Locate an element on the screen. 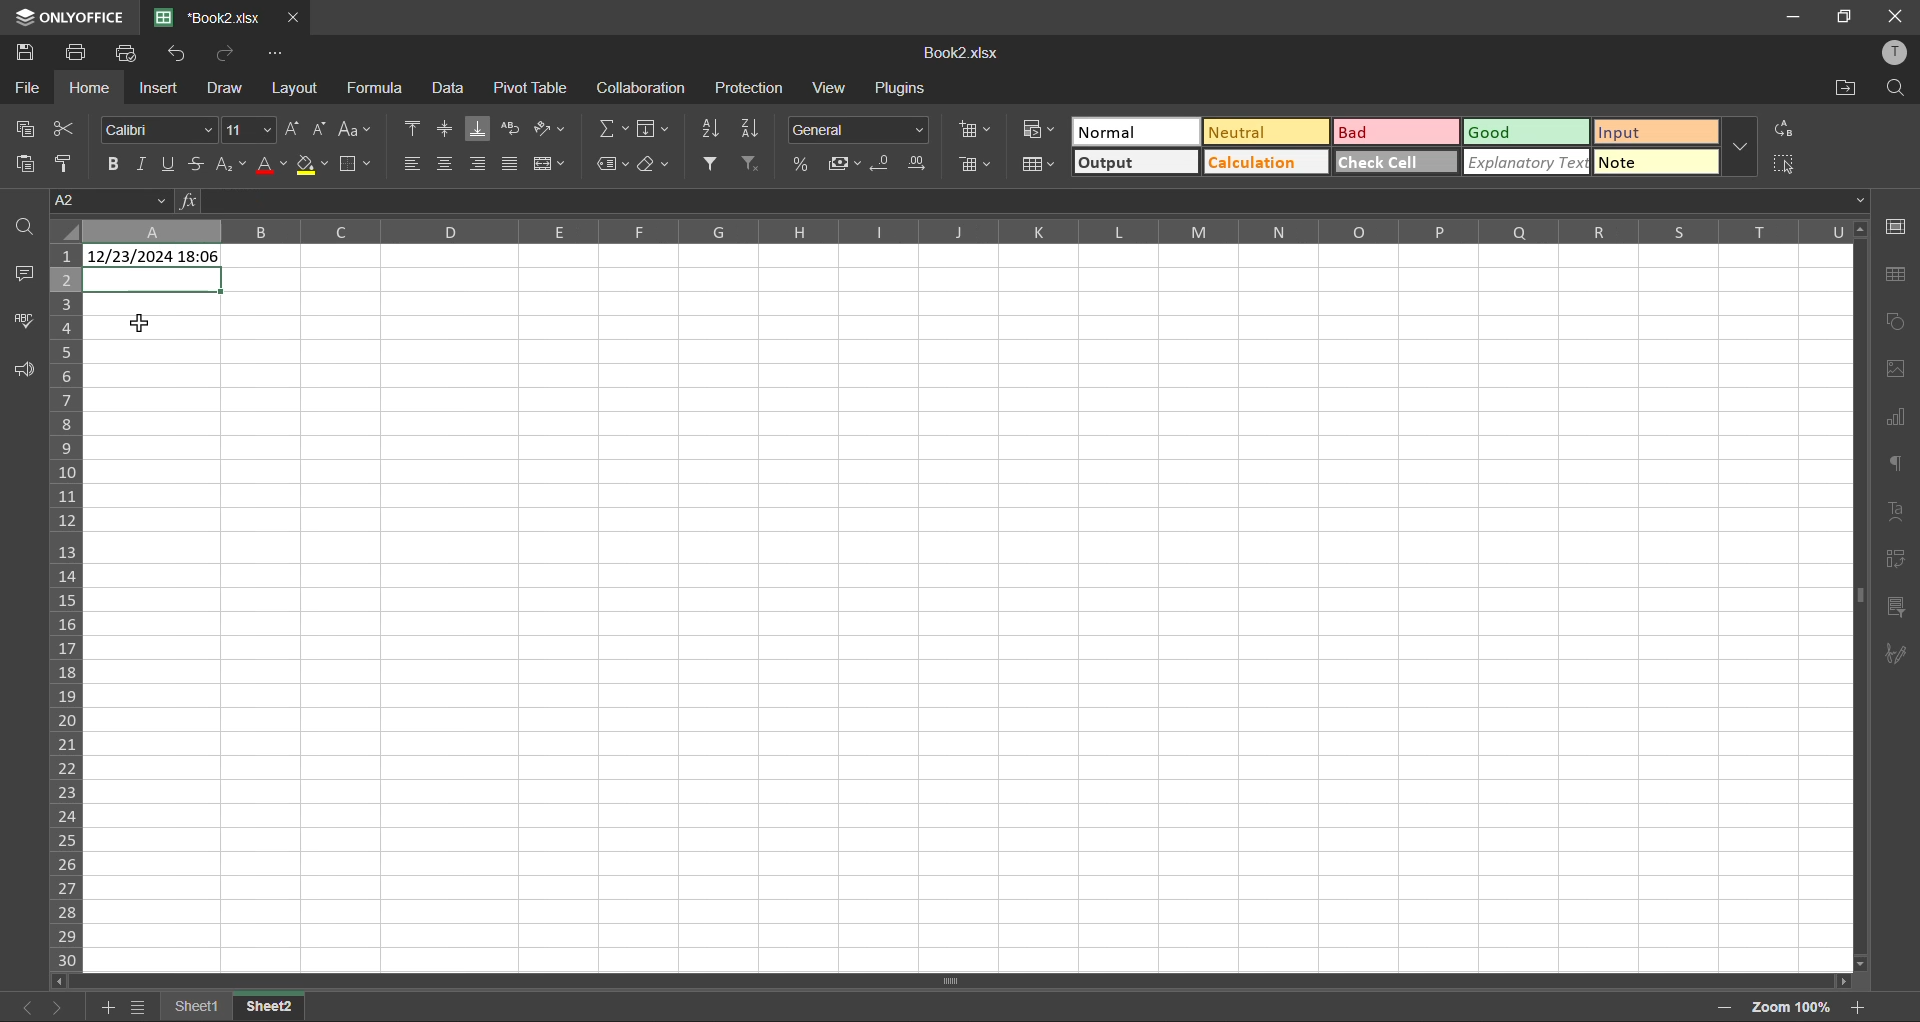 The image size is (1920, 1022). text is located at coordinates (1895, 511).